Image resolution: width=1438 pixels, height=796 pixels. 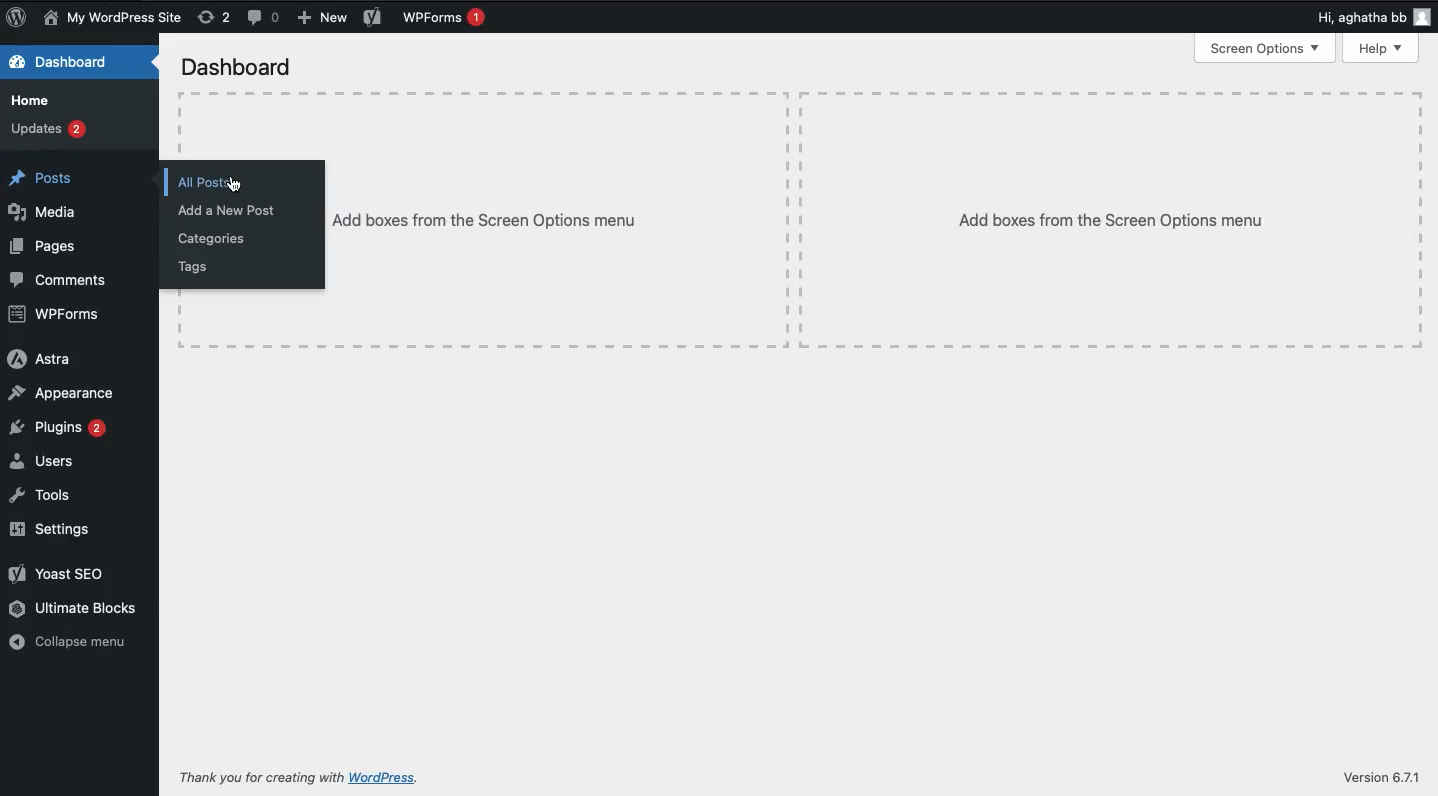 What do you see at coordinates (48, 128) in the screenshot?
I see `Updates` at bounding box center [48, 128].